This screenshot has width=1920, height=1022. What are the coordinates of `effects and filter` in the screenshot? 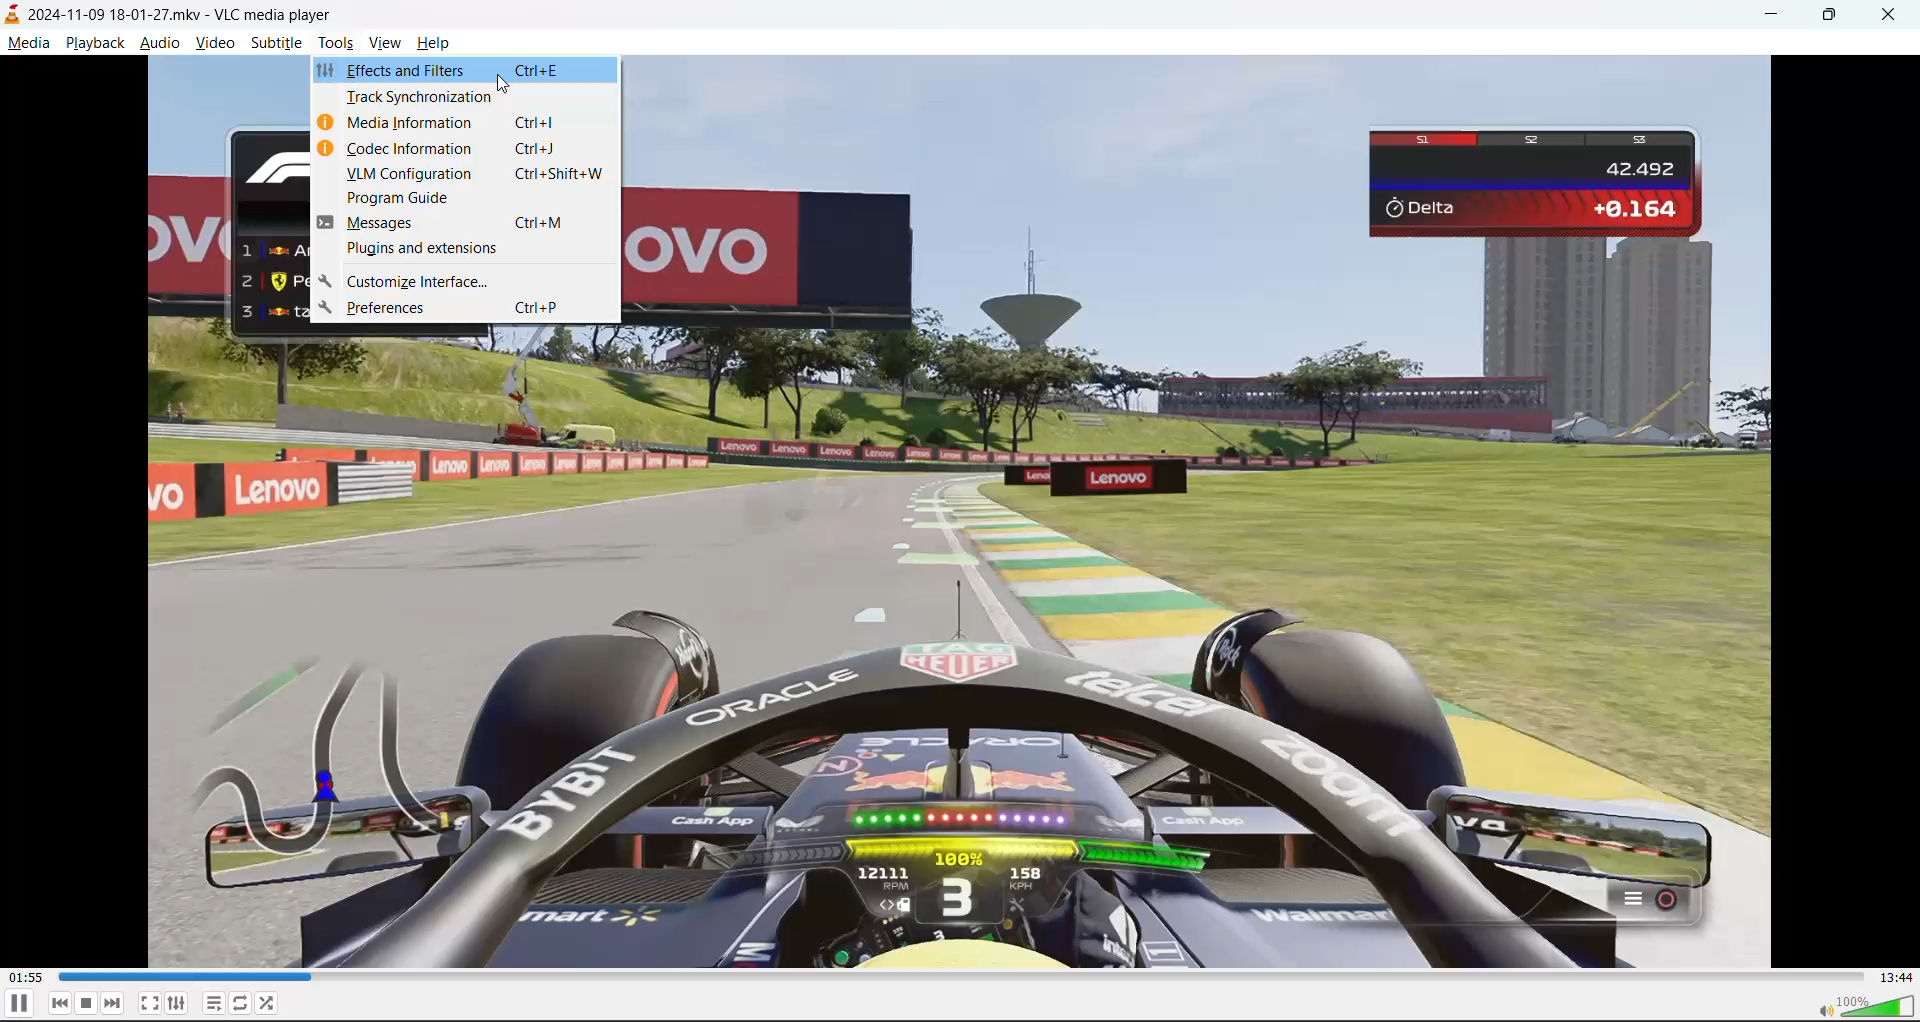 It's located at (463, 70).